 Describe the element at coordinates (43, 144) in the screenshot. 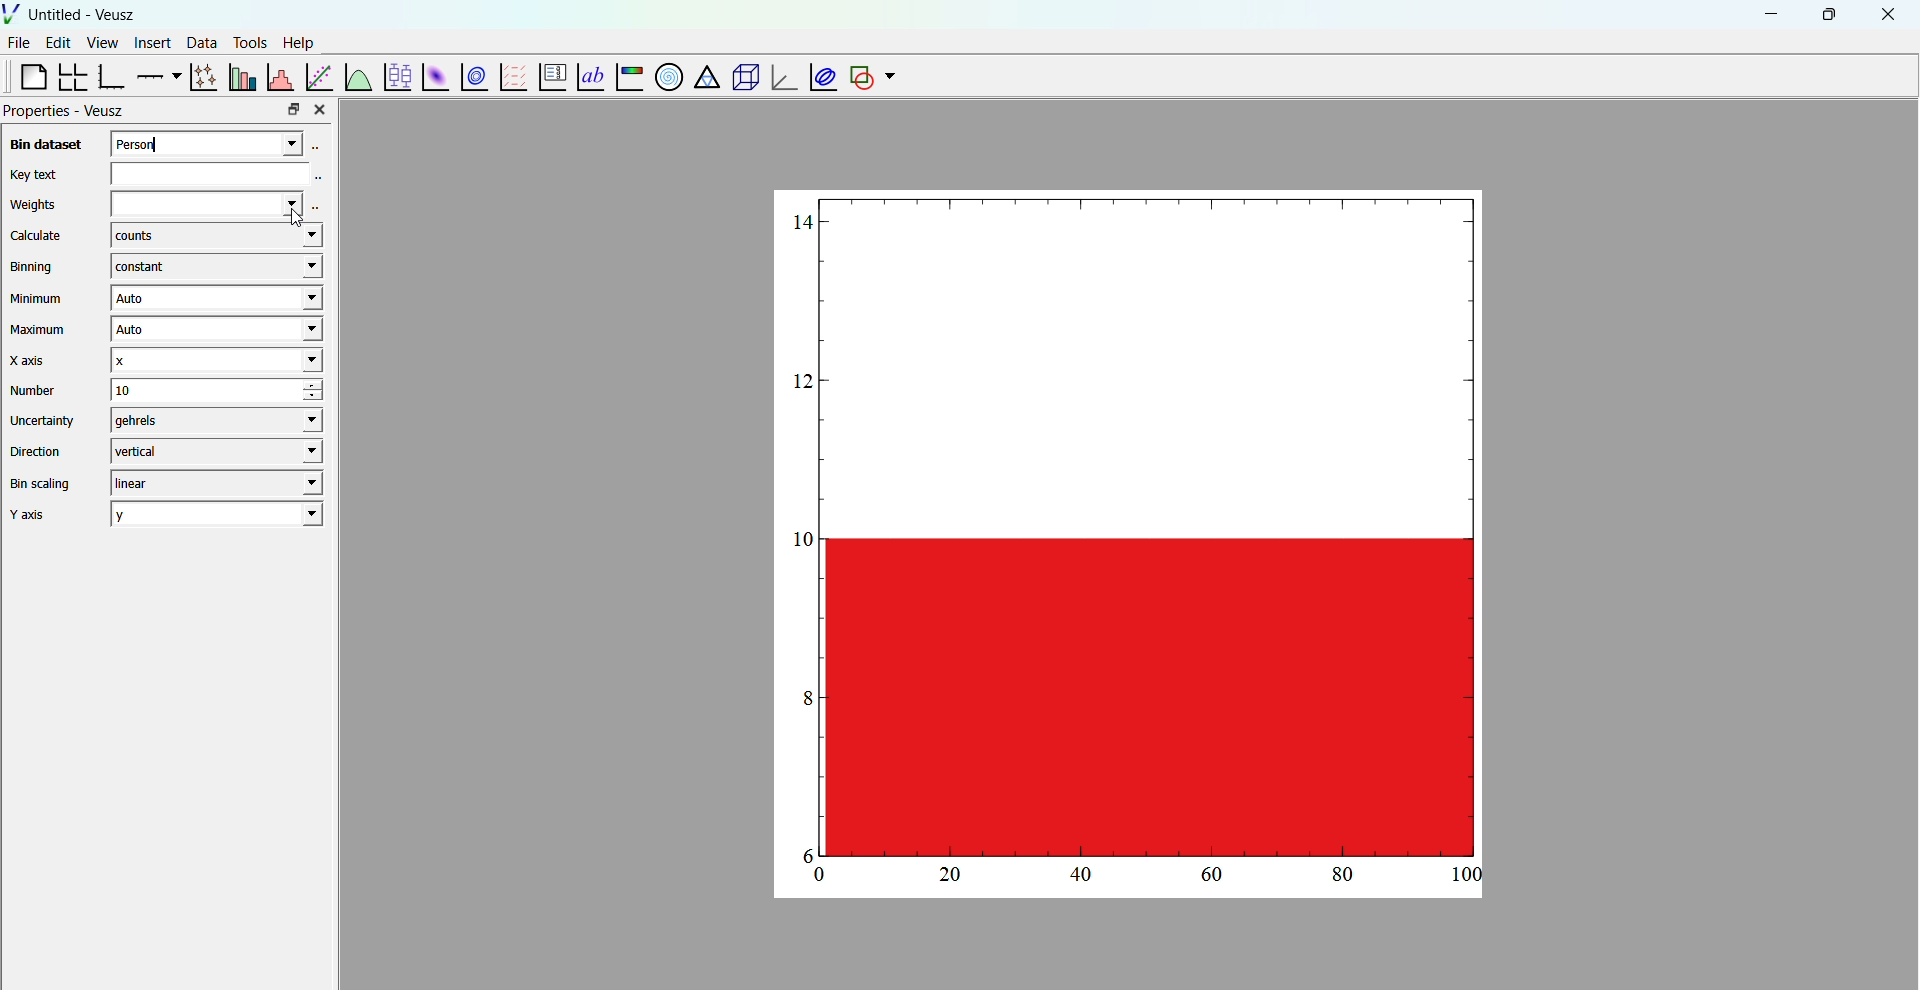

I see `Bin Dataset` at that location.